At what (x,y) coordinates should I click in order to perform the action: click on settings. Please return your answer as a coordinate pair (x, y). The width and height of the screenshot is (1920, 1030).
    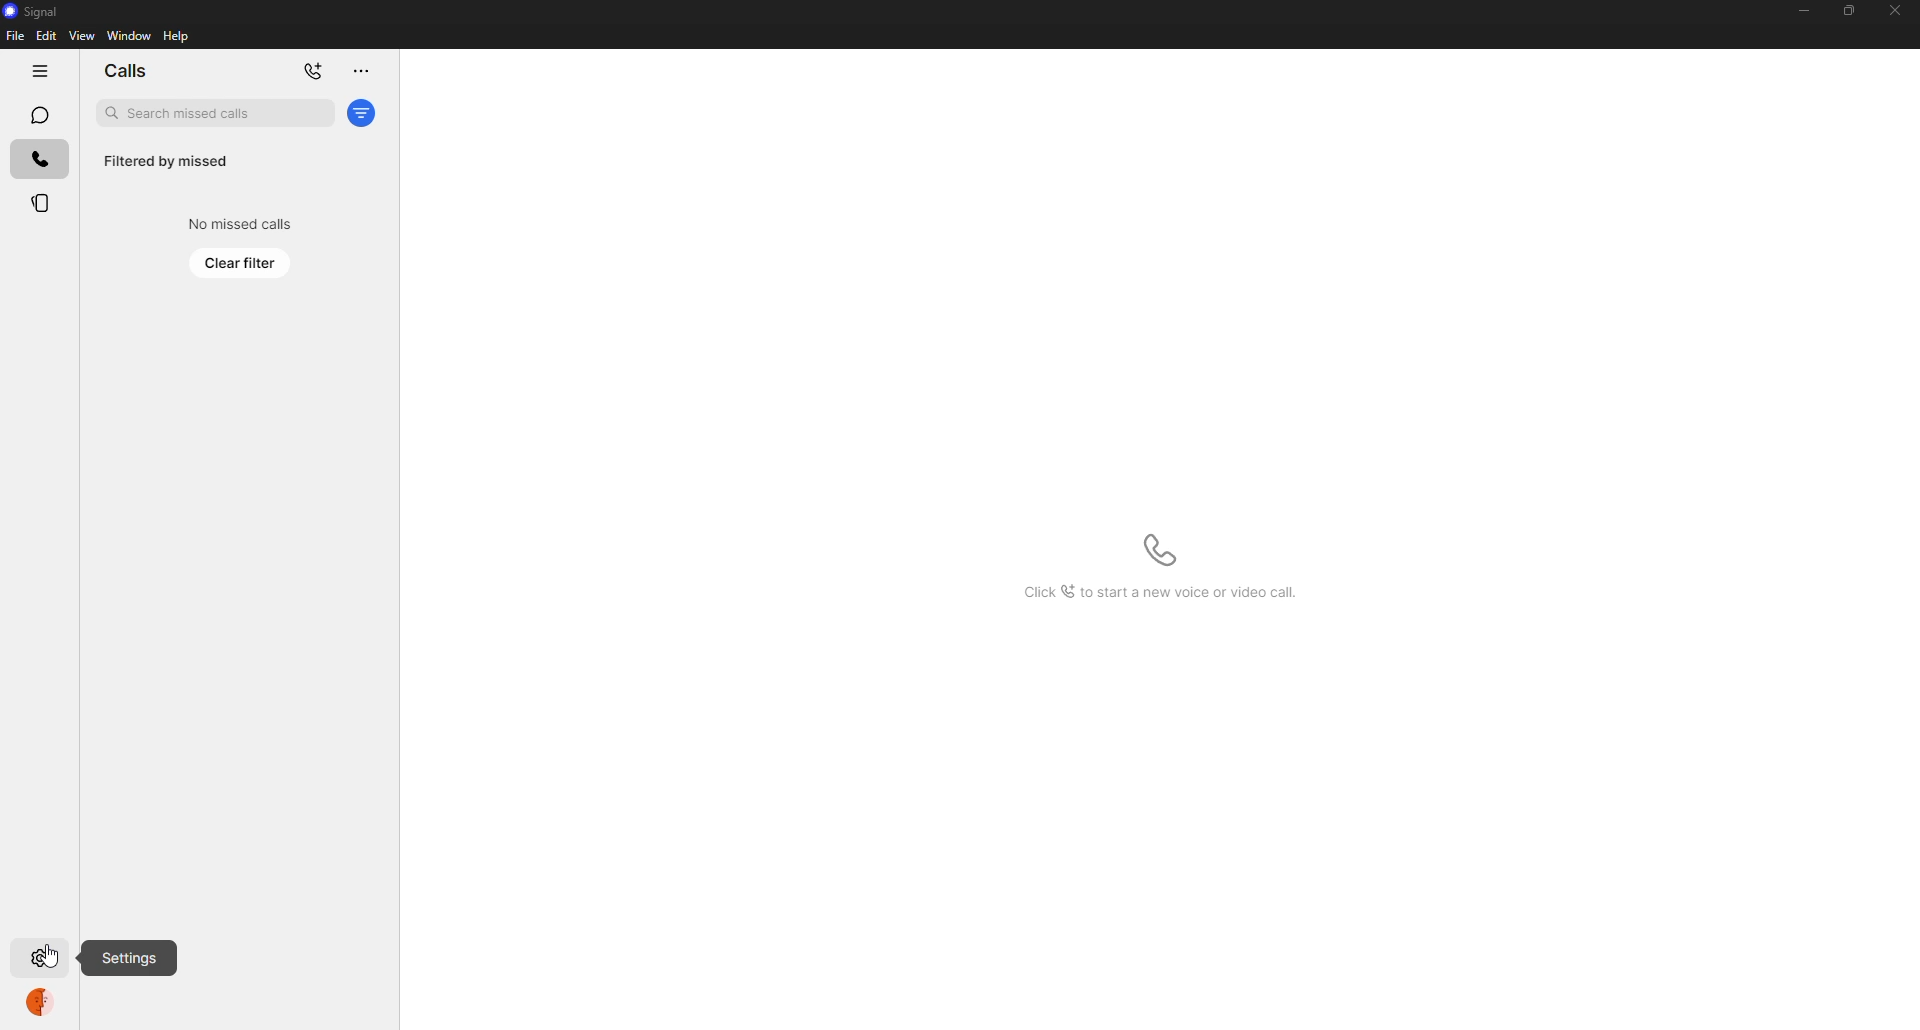
    Looking at the image, I should click on (43, 960).